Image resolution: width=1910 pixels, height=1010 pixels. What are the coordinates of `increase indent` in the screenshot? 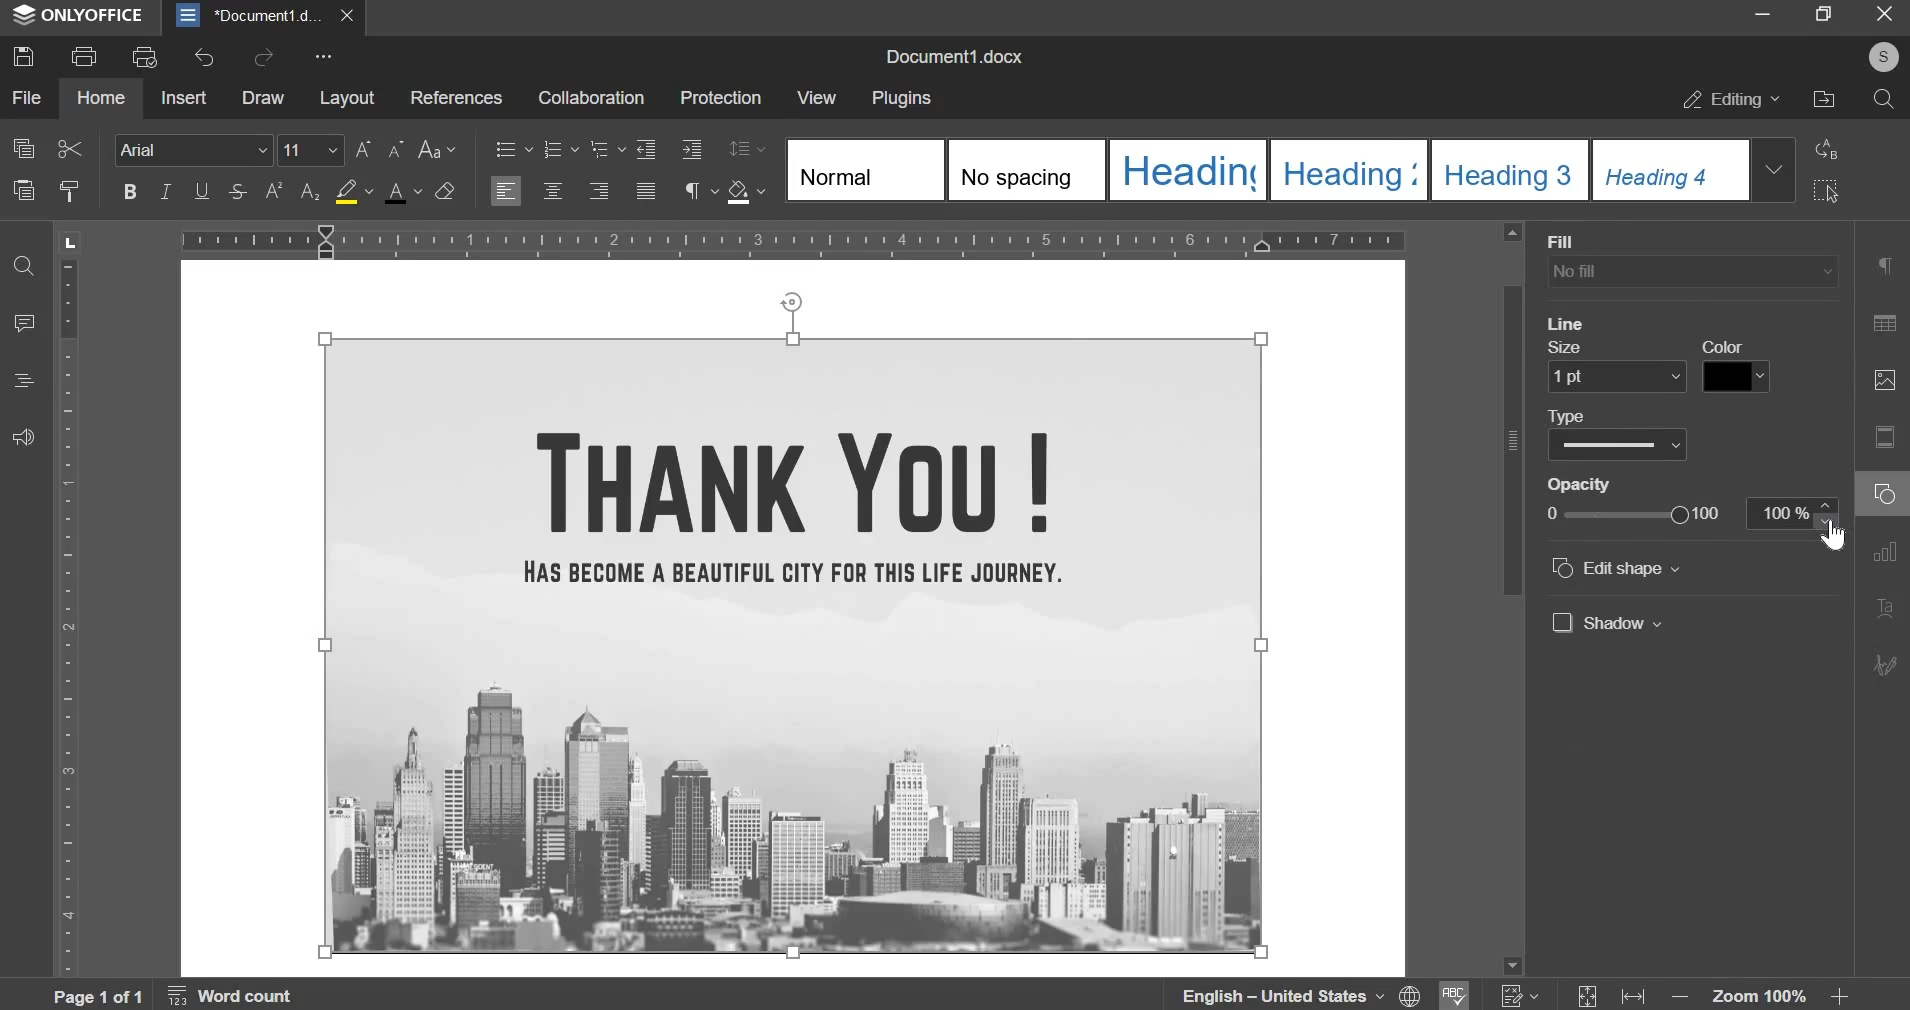 It's located at (690, 149).